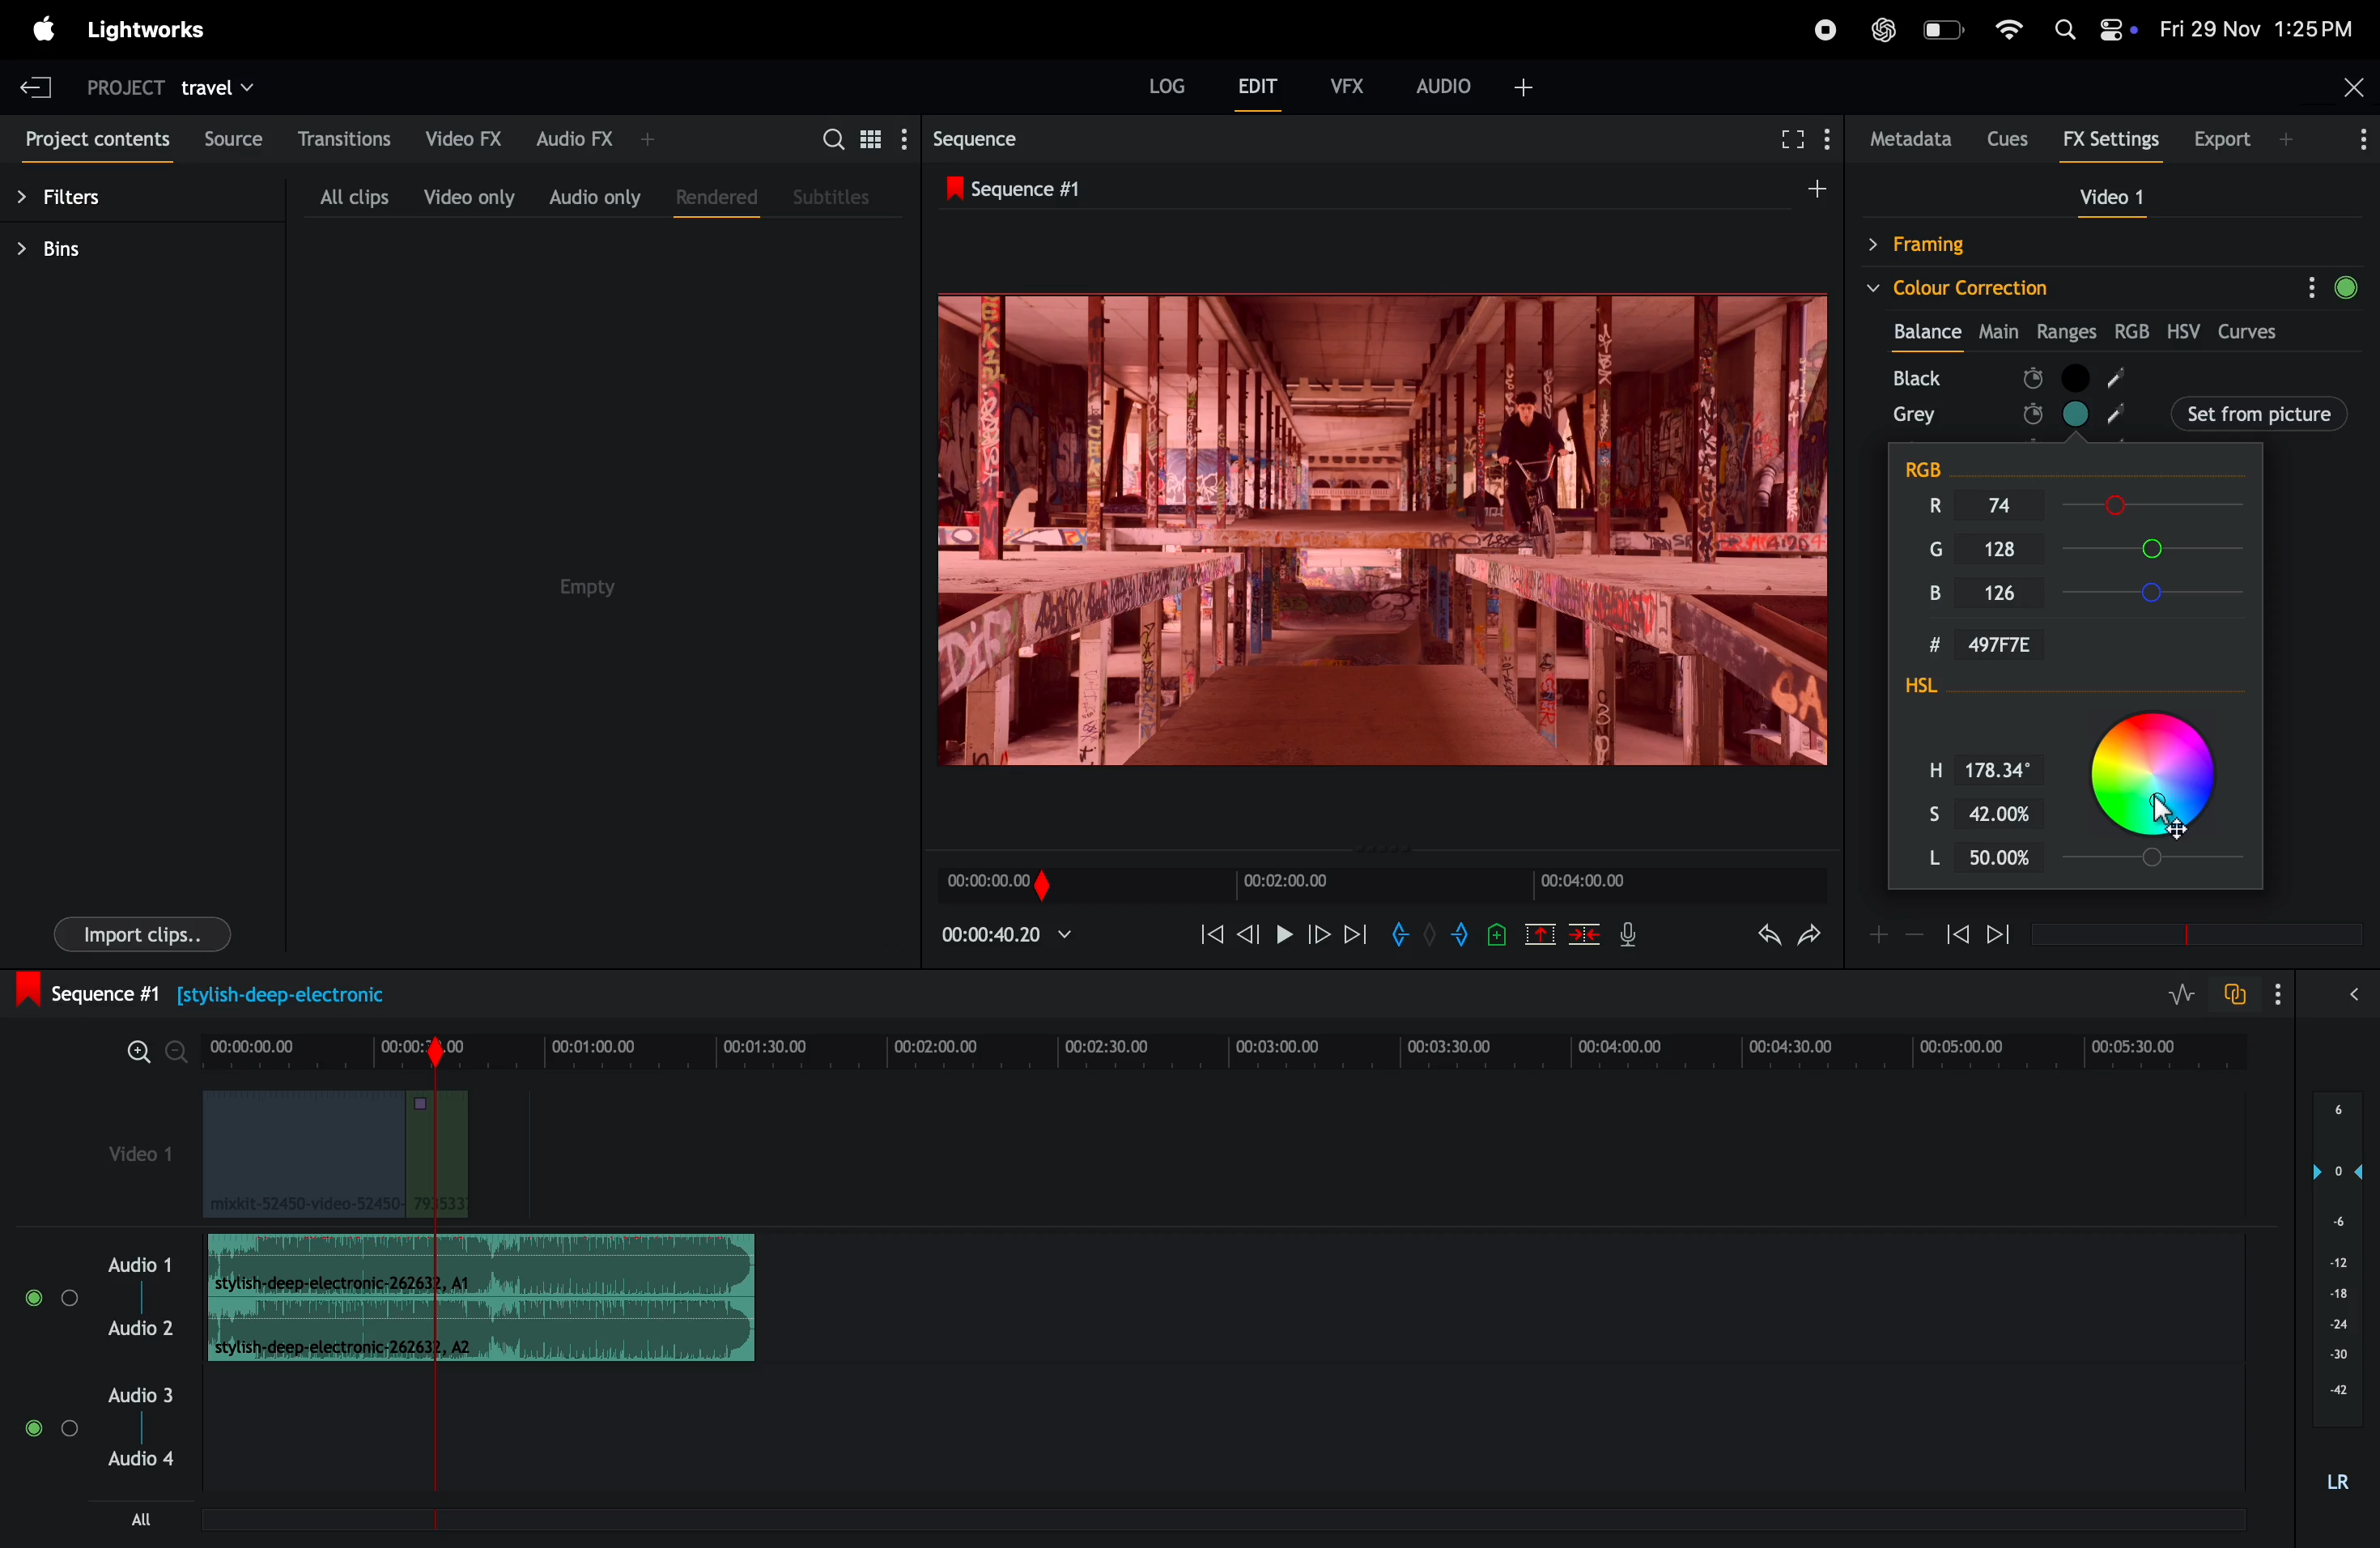 The height and width of the screenshot is (1548, 2380). I want to click on L Input, so click(2003, 859).